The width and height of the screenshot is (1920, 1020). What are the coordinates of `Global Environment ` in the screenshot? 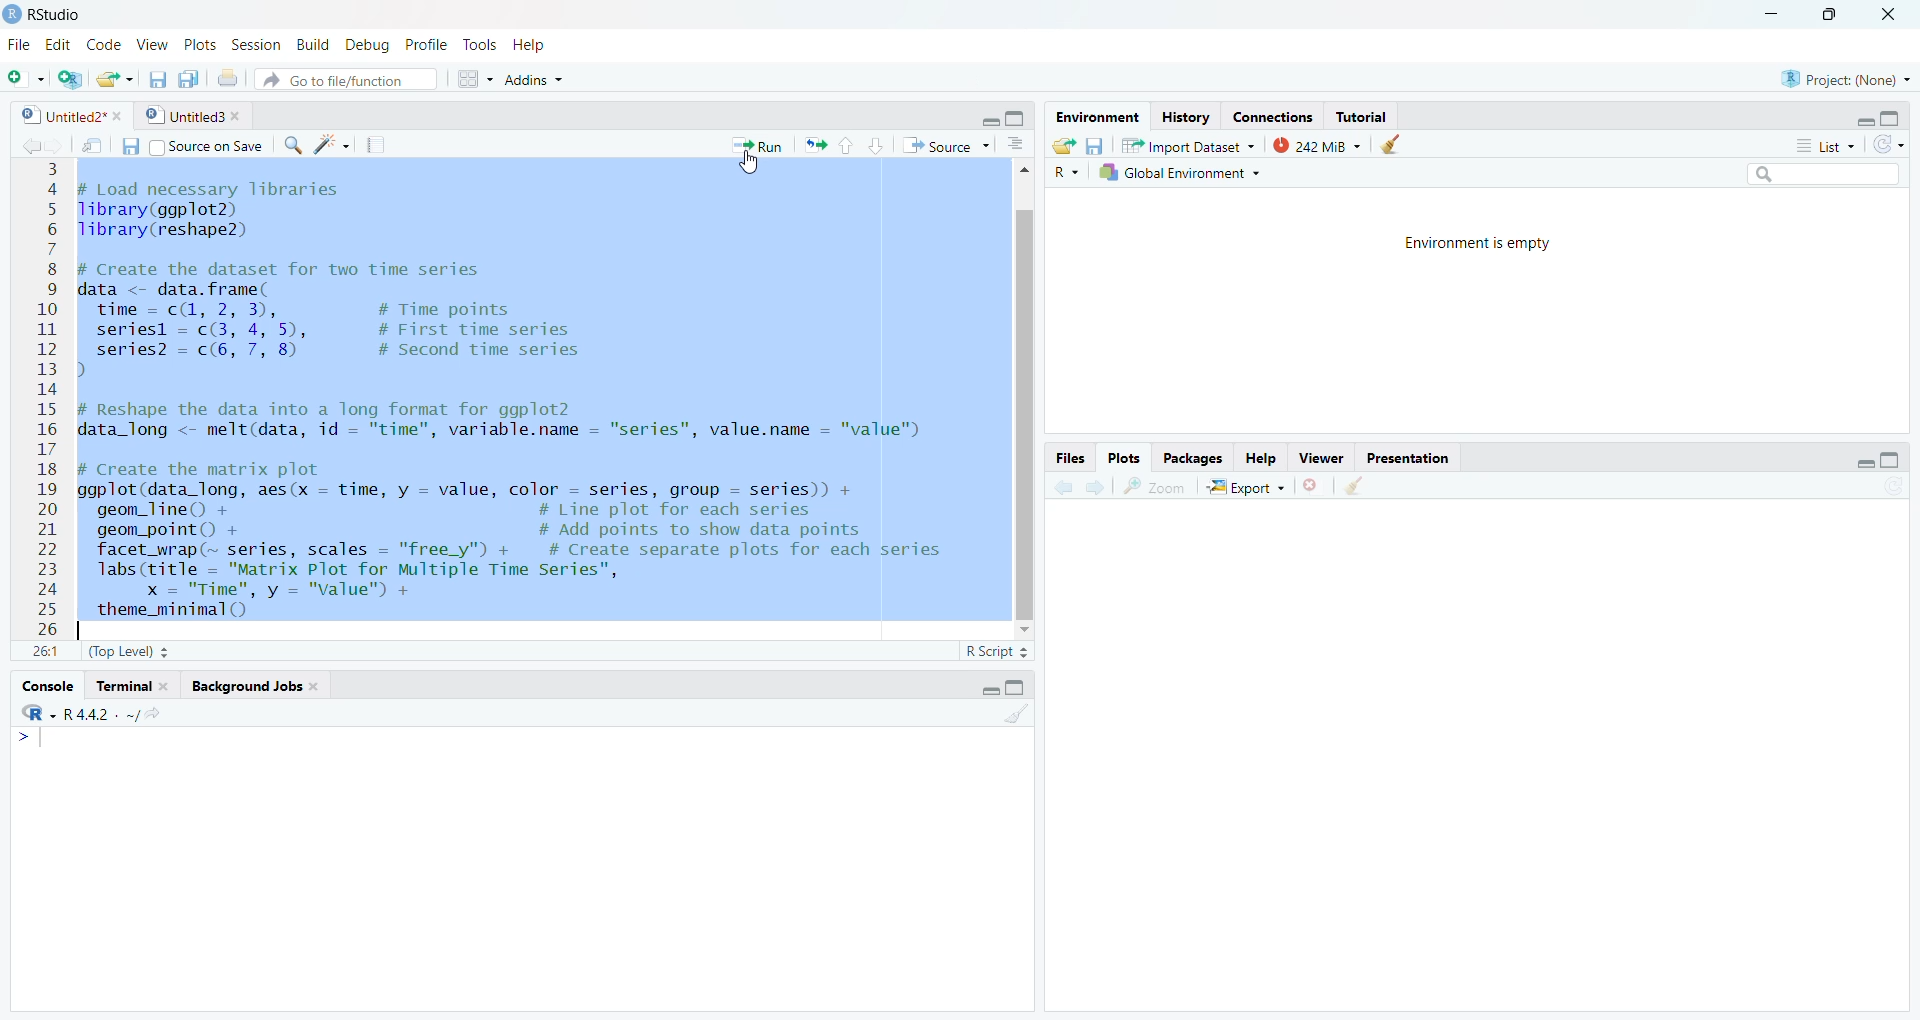 It's located at (1188, 172).